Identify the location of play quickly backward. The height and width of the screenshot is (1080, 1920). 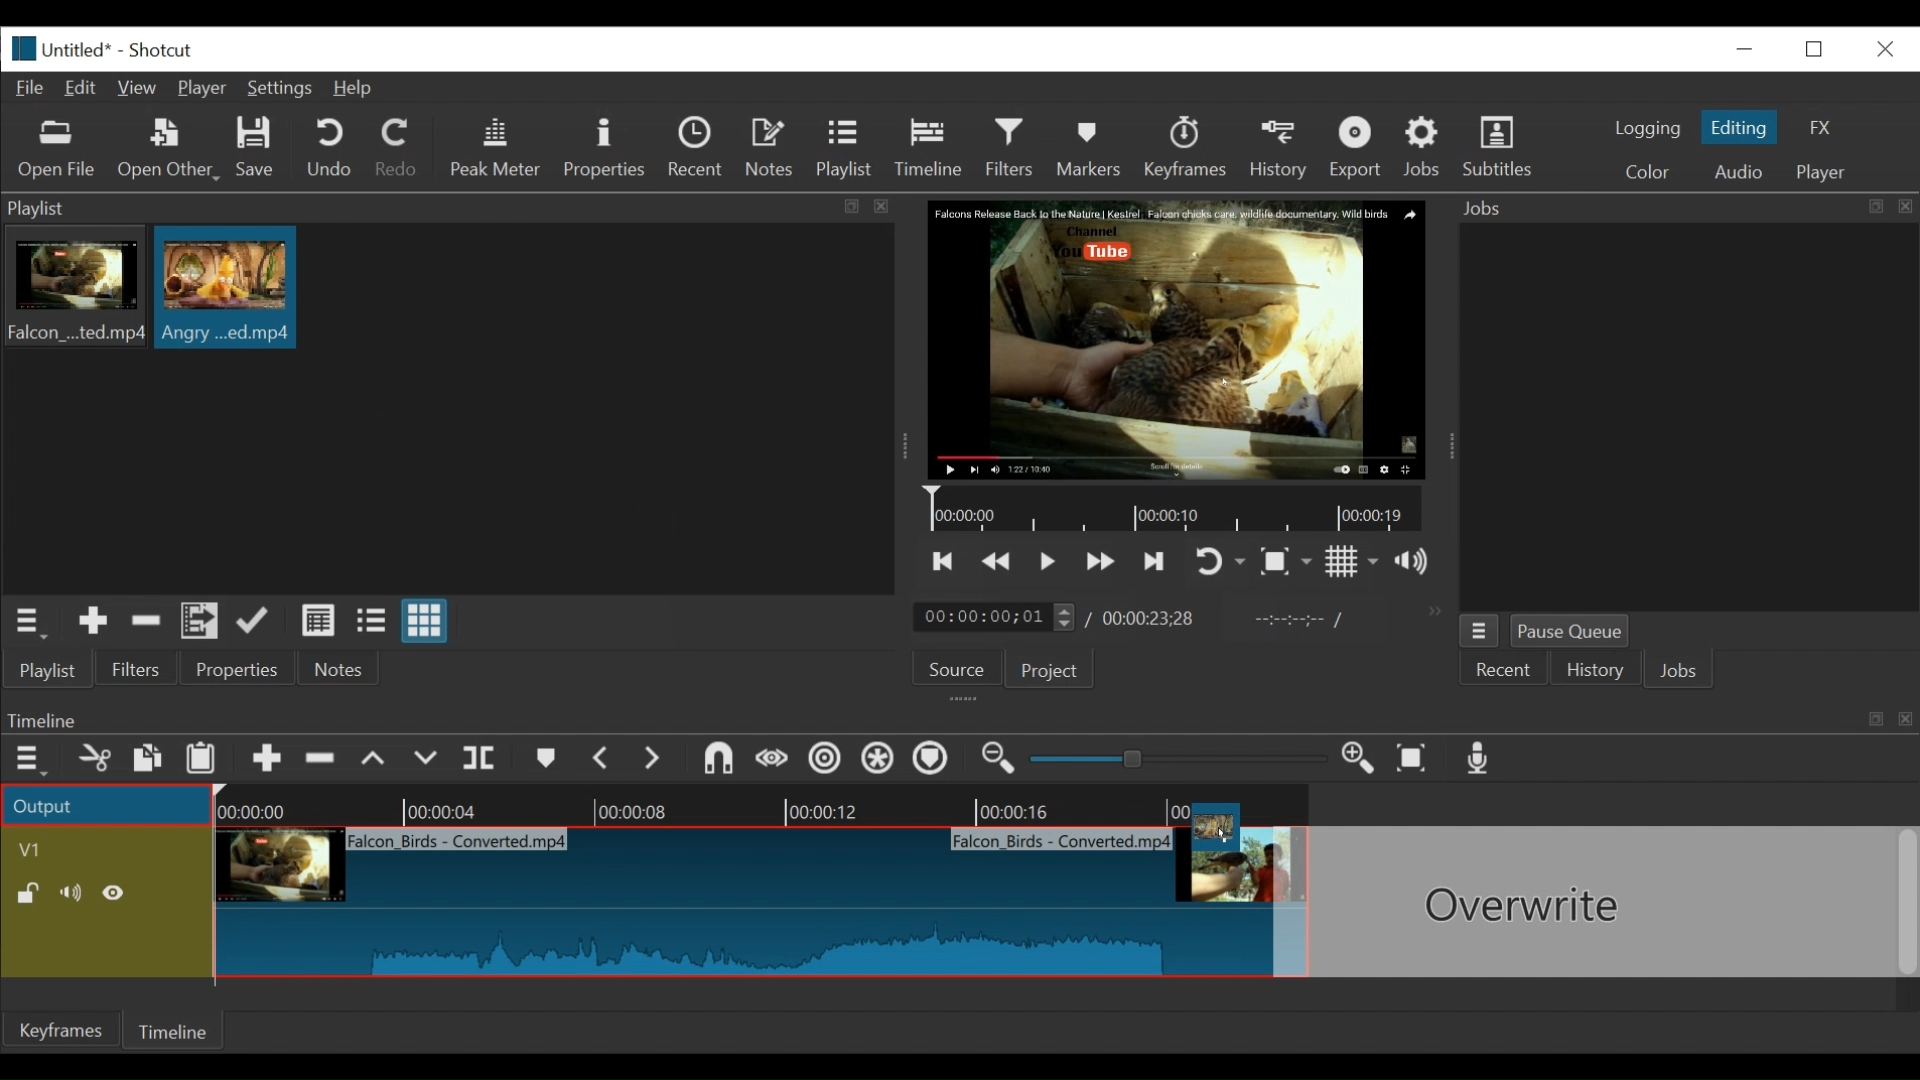
(997, 562).